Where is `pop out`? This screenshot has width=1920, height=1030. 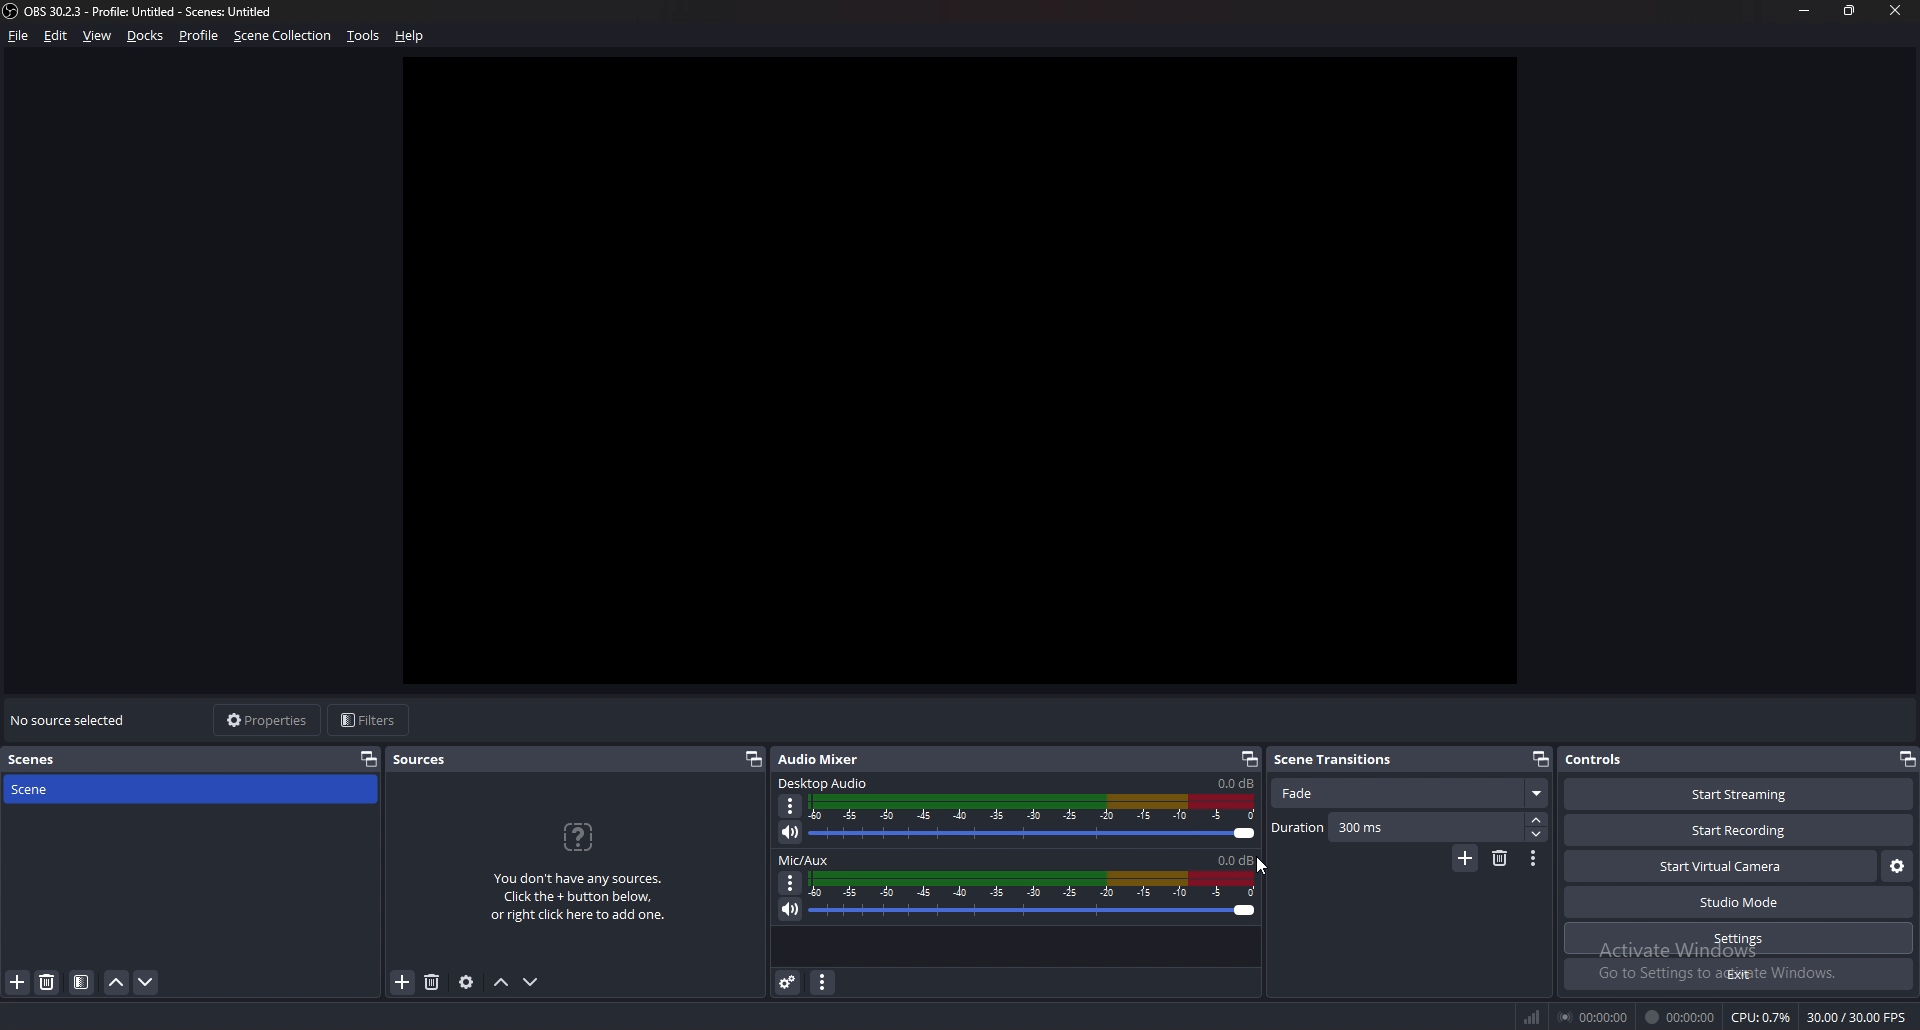 pop out is located at coordinates (1541, 758).